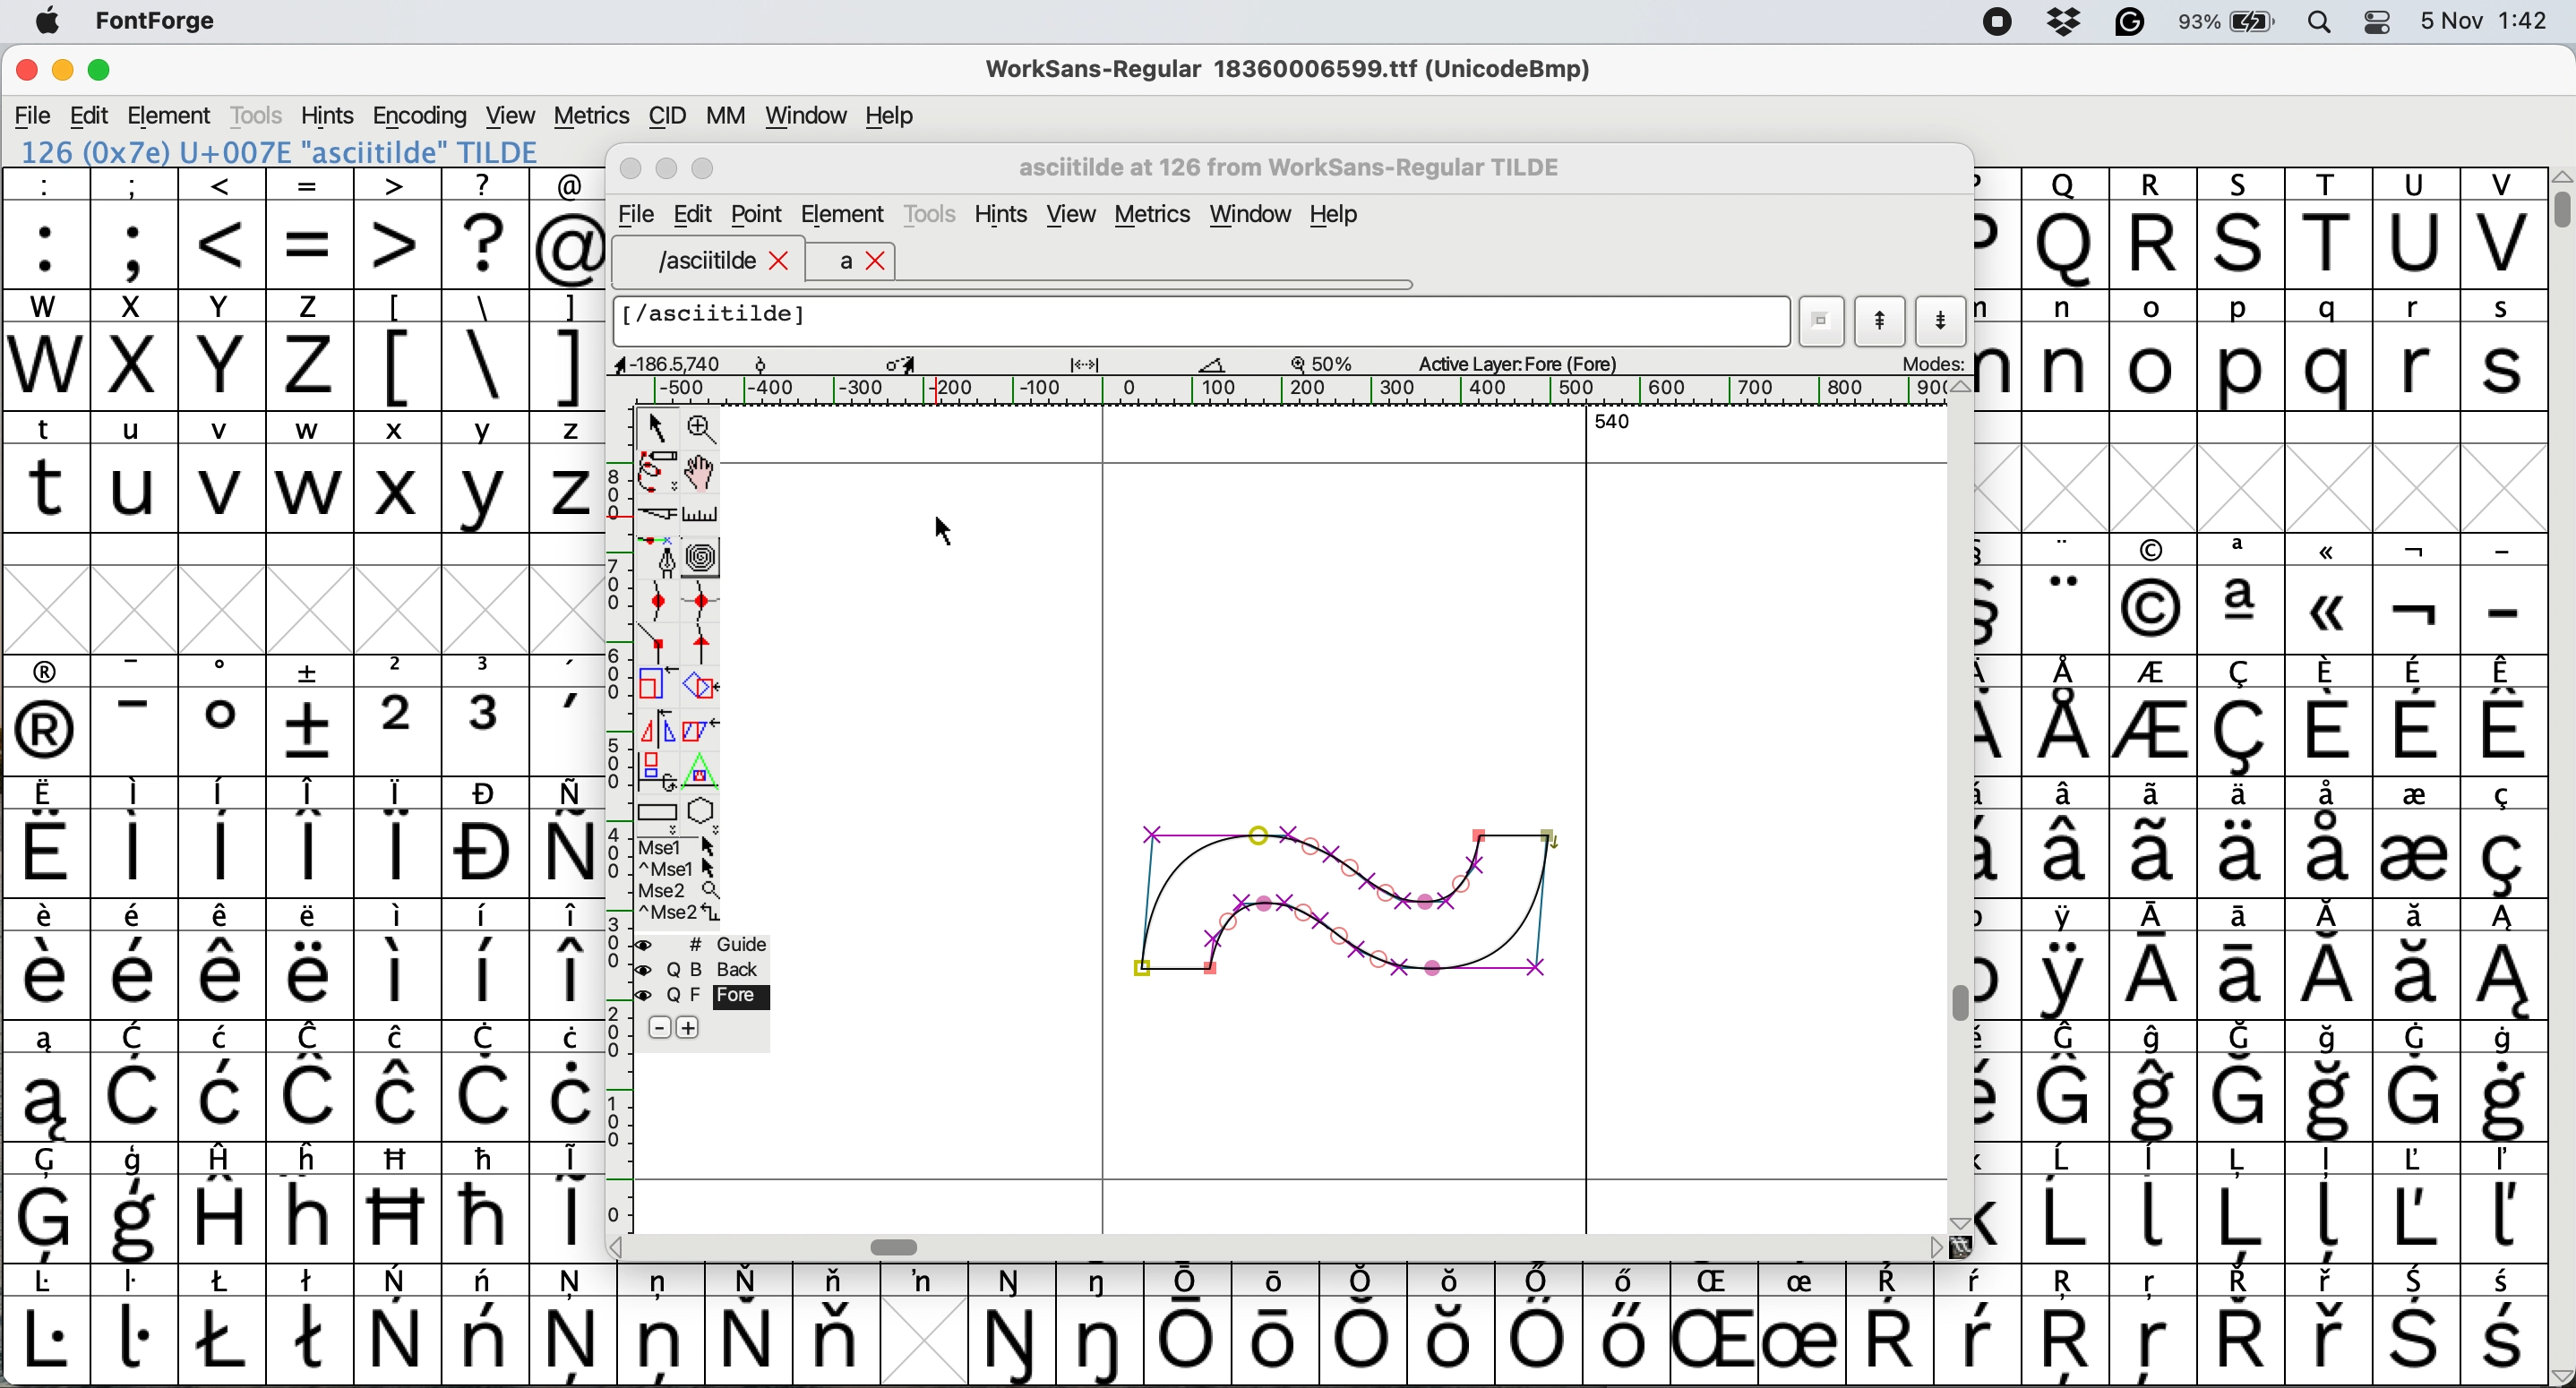 This screenshot has height=1388, width=2576. Describe the element at coordinates (1289, 73) in the screenshot. I see `WorkSans-Regular 18360006599.ttf (UnicodeBmp)` at that location.